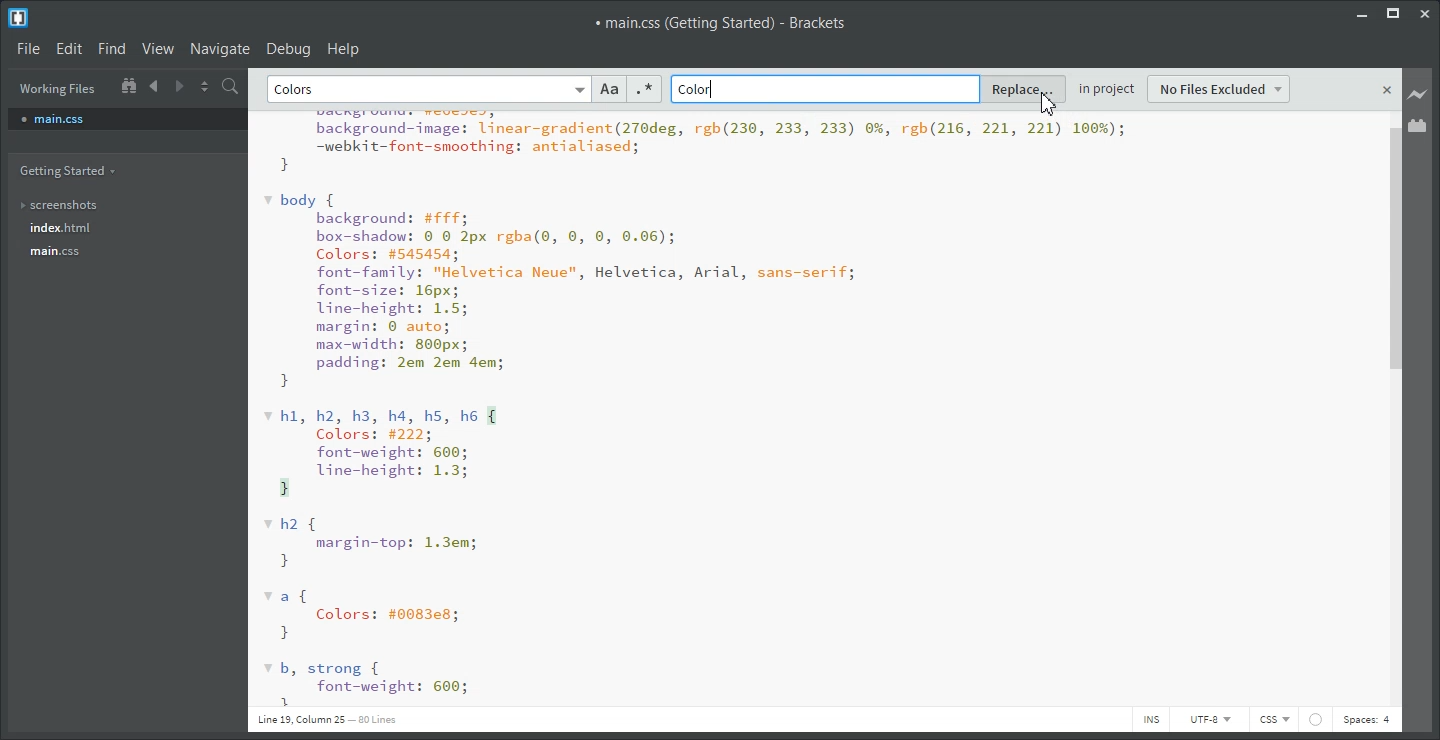 This screenshot has width=1440, height=740. What do you see at coordinates (326, 719) in the screenshot?
I see `Line 19, Column 25 — 80 Lines` at bounding box center [326, 719].